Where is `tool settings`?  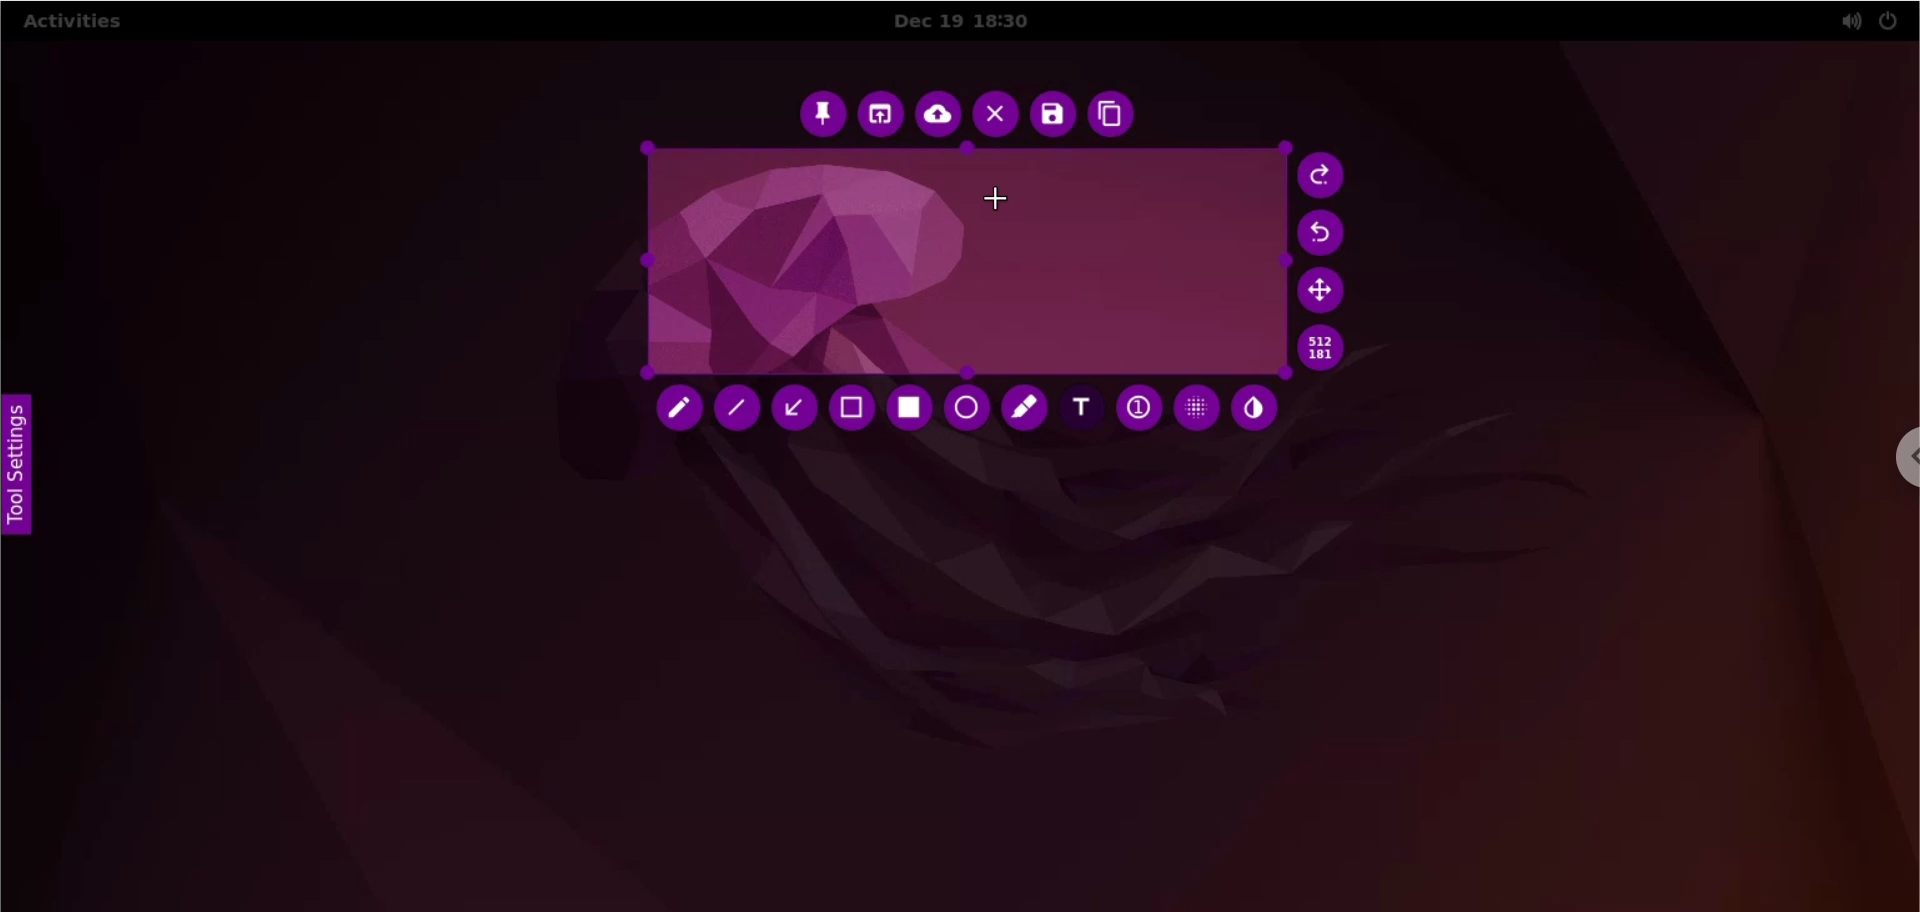
tool settings is located at coordinates (30, 470).